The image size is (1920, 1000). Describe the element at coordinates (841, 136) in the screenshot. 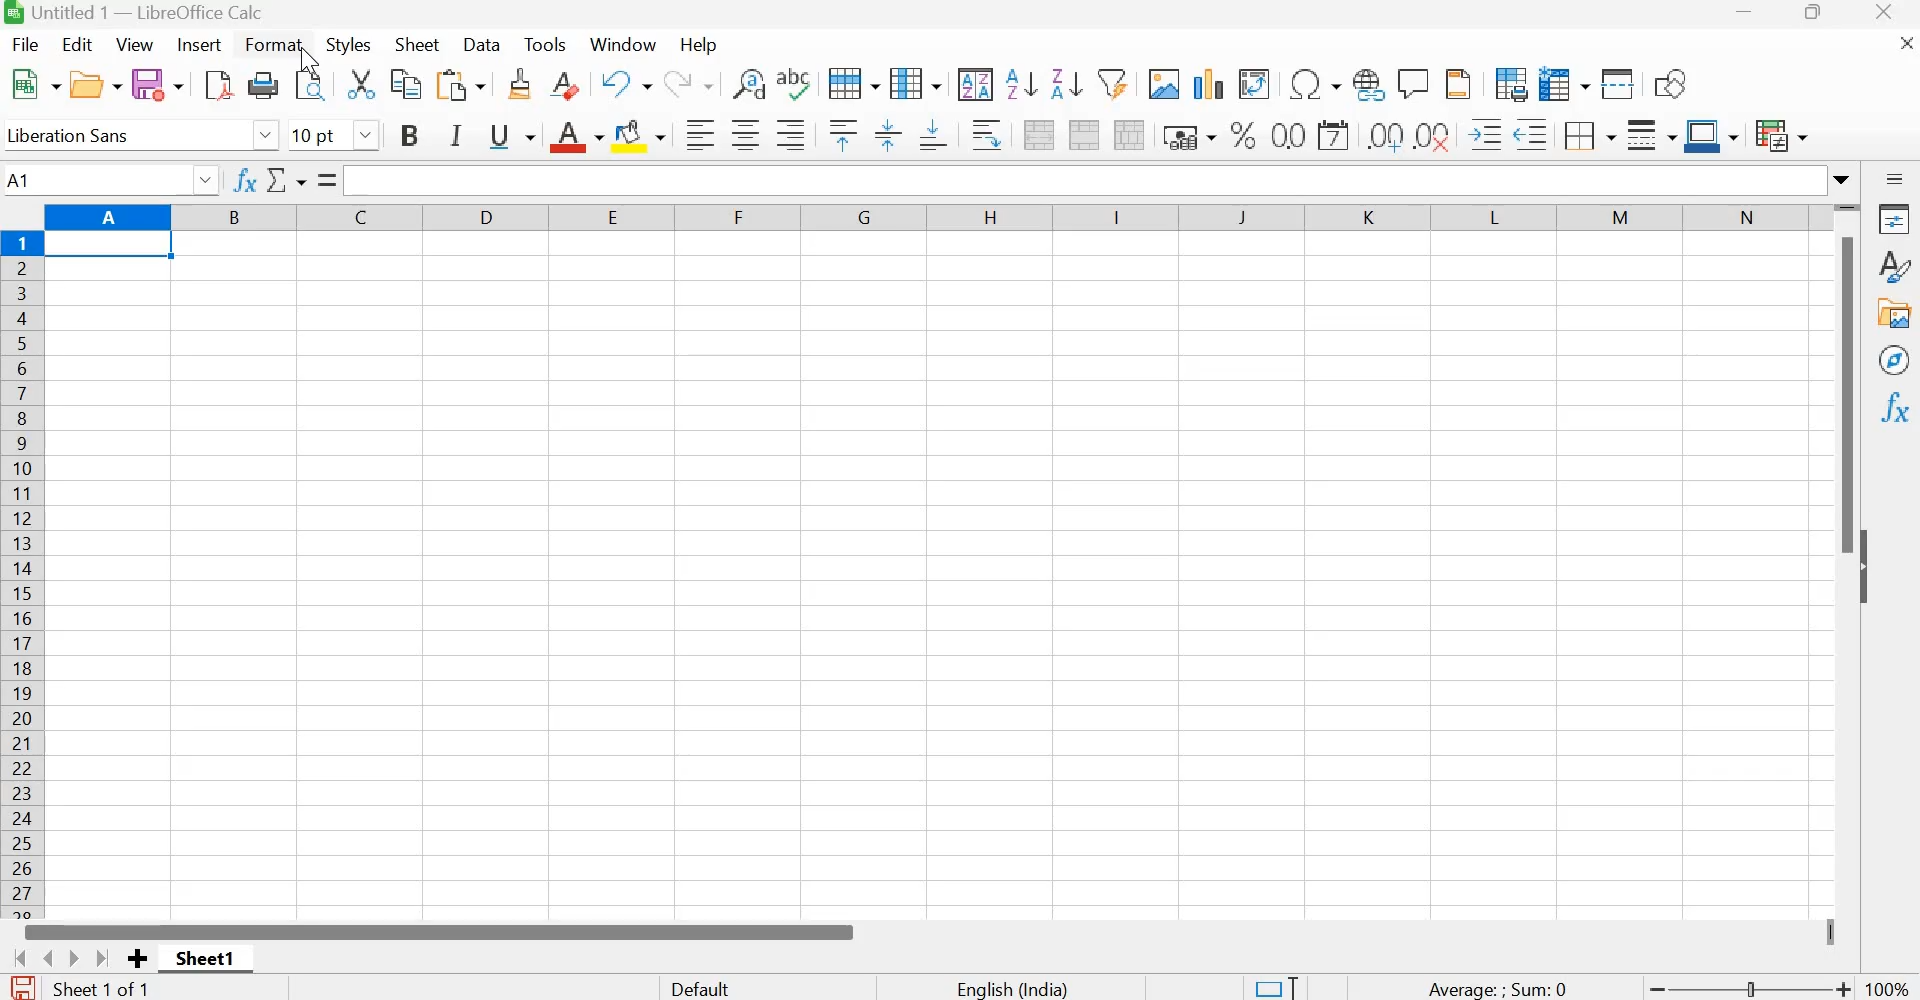

I see `Align top` at that location.